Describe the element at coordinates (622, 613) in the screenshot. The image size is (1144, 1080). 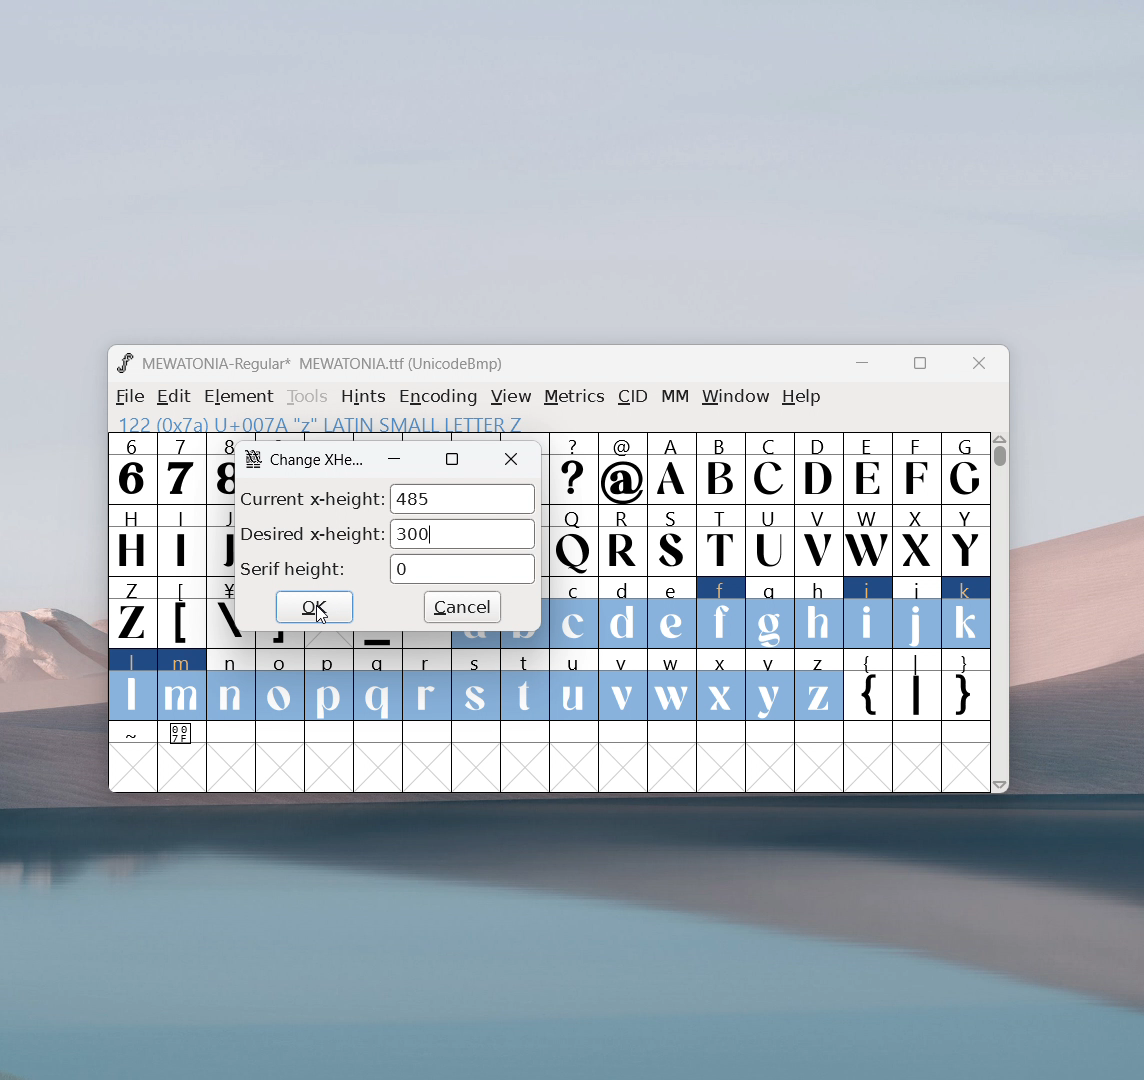
I see `d` at that location.